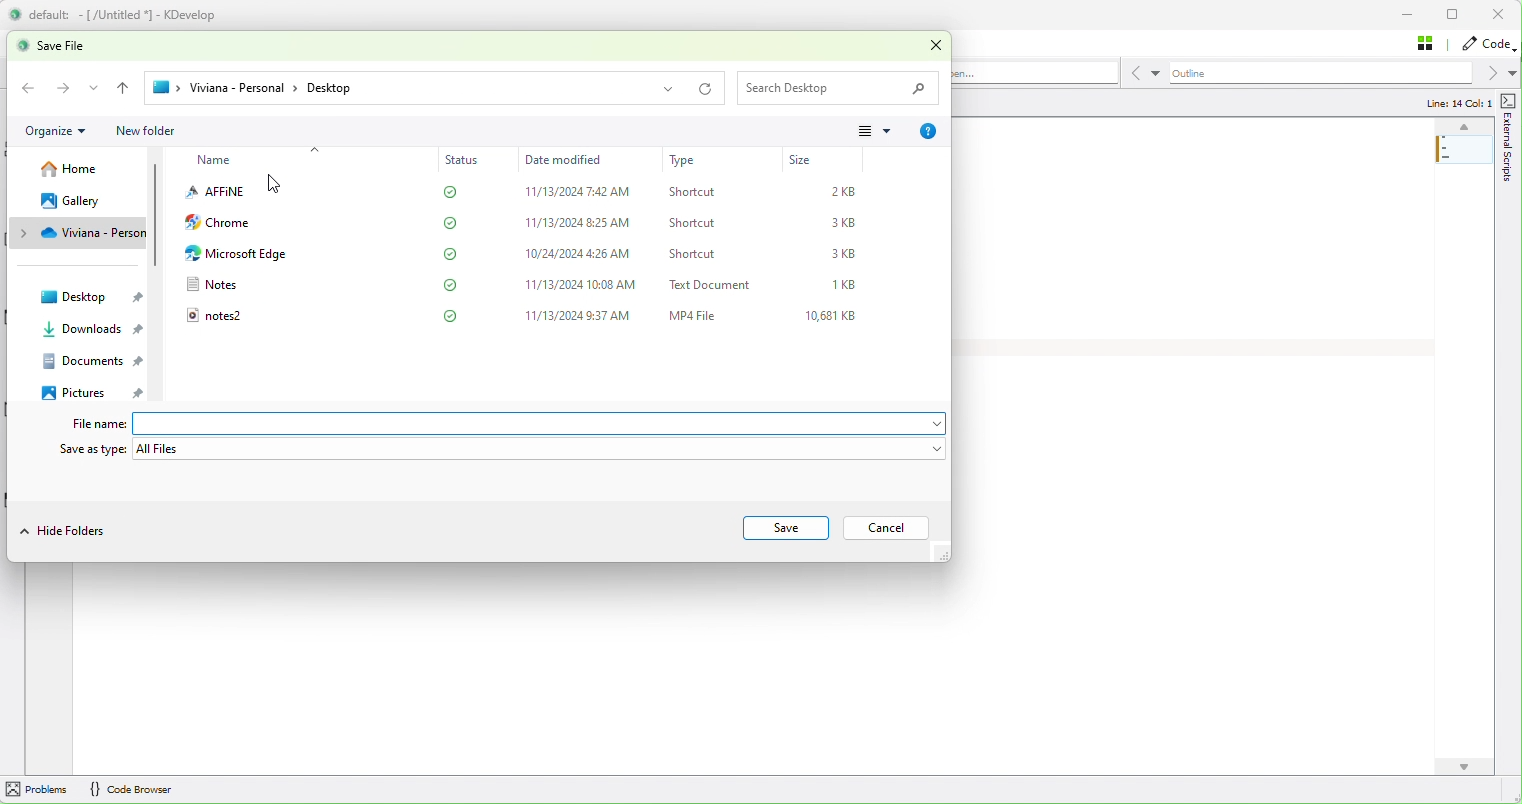 The width and height of the screenshot is (1522, 804). I want to click on Organize, so click(57, 130).